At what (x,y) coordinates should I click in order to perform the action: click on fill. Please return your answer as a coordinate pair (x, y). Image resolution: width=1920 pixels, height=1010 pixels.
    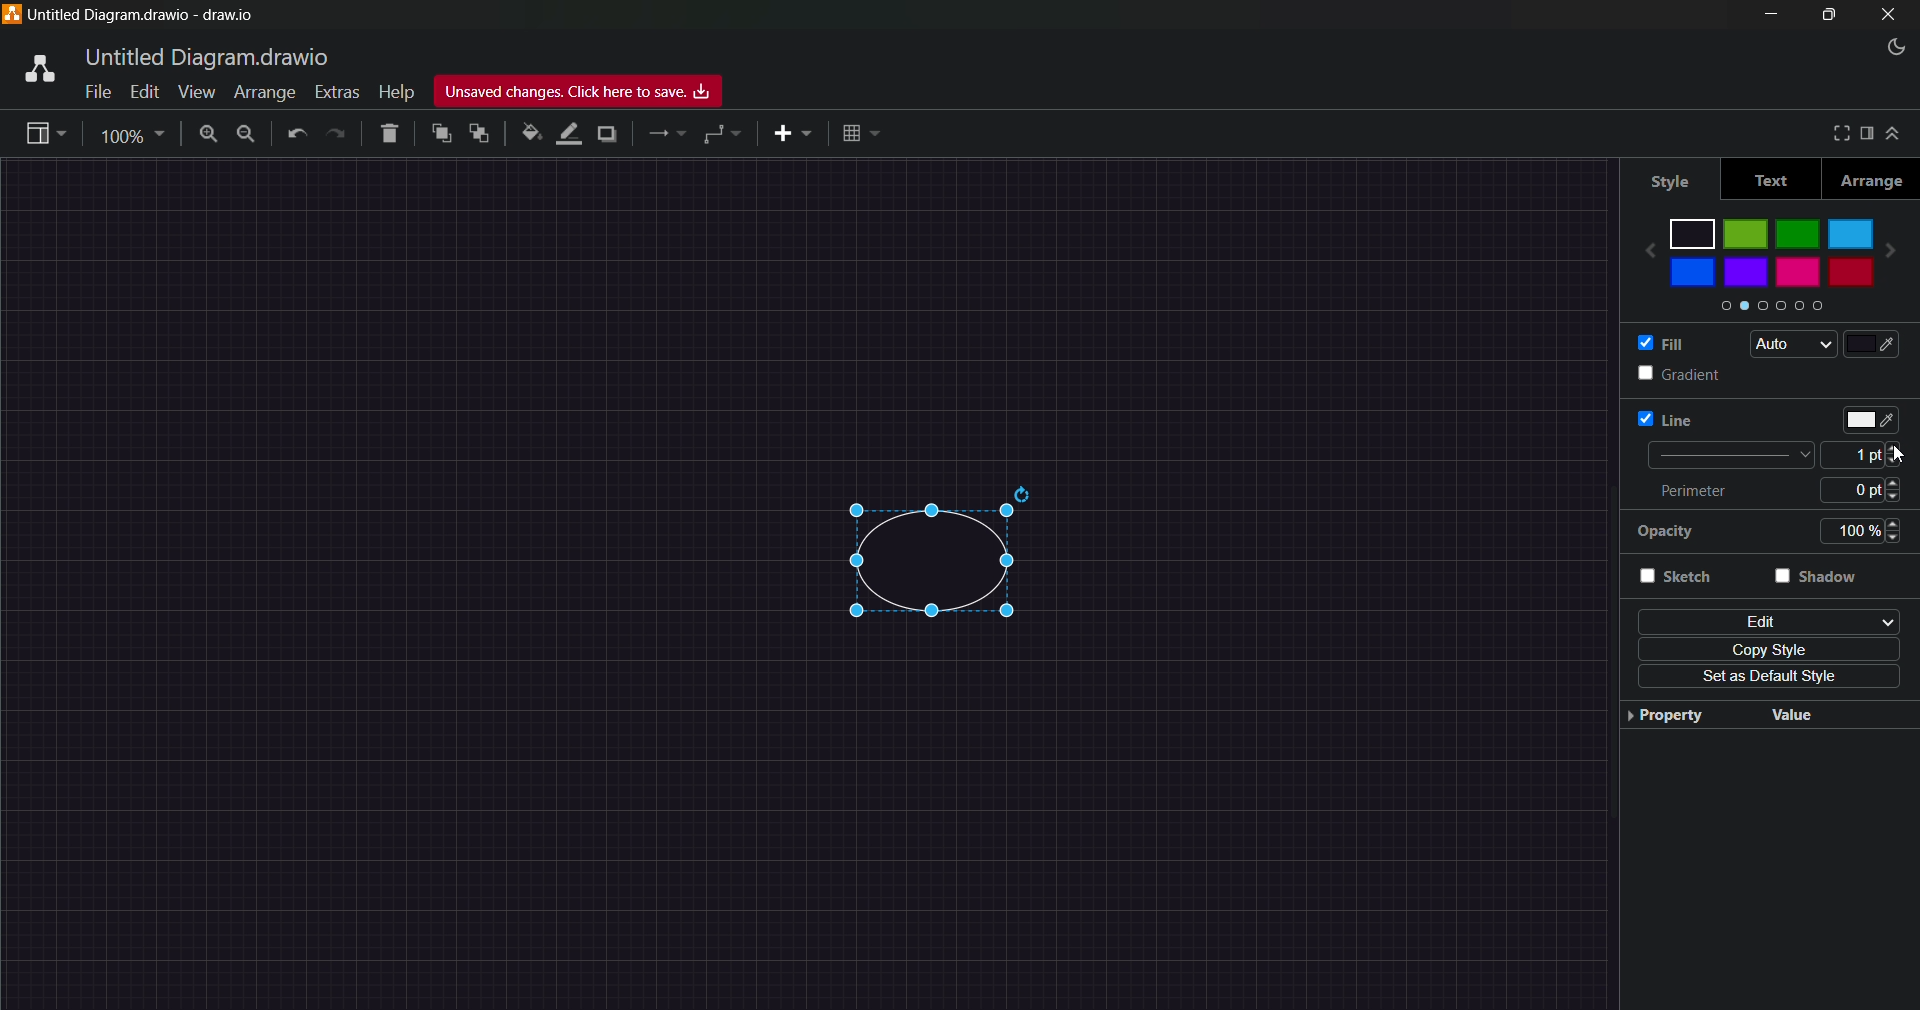
    Looking at the image, I should click on (1670, 344).